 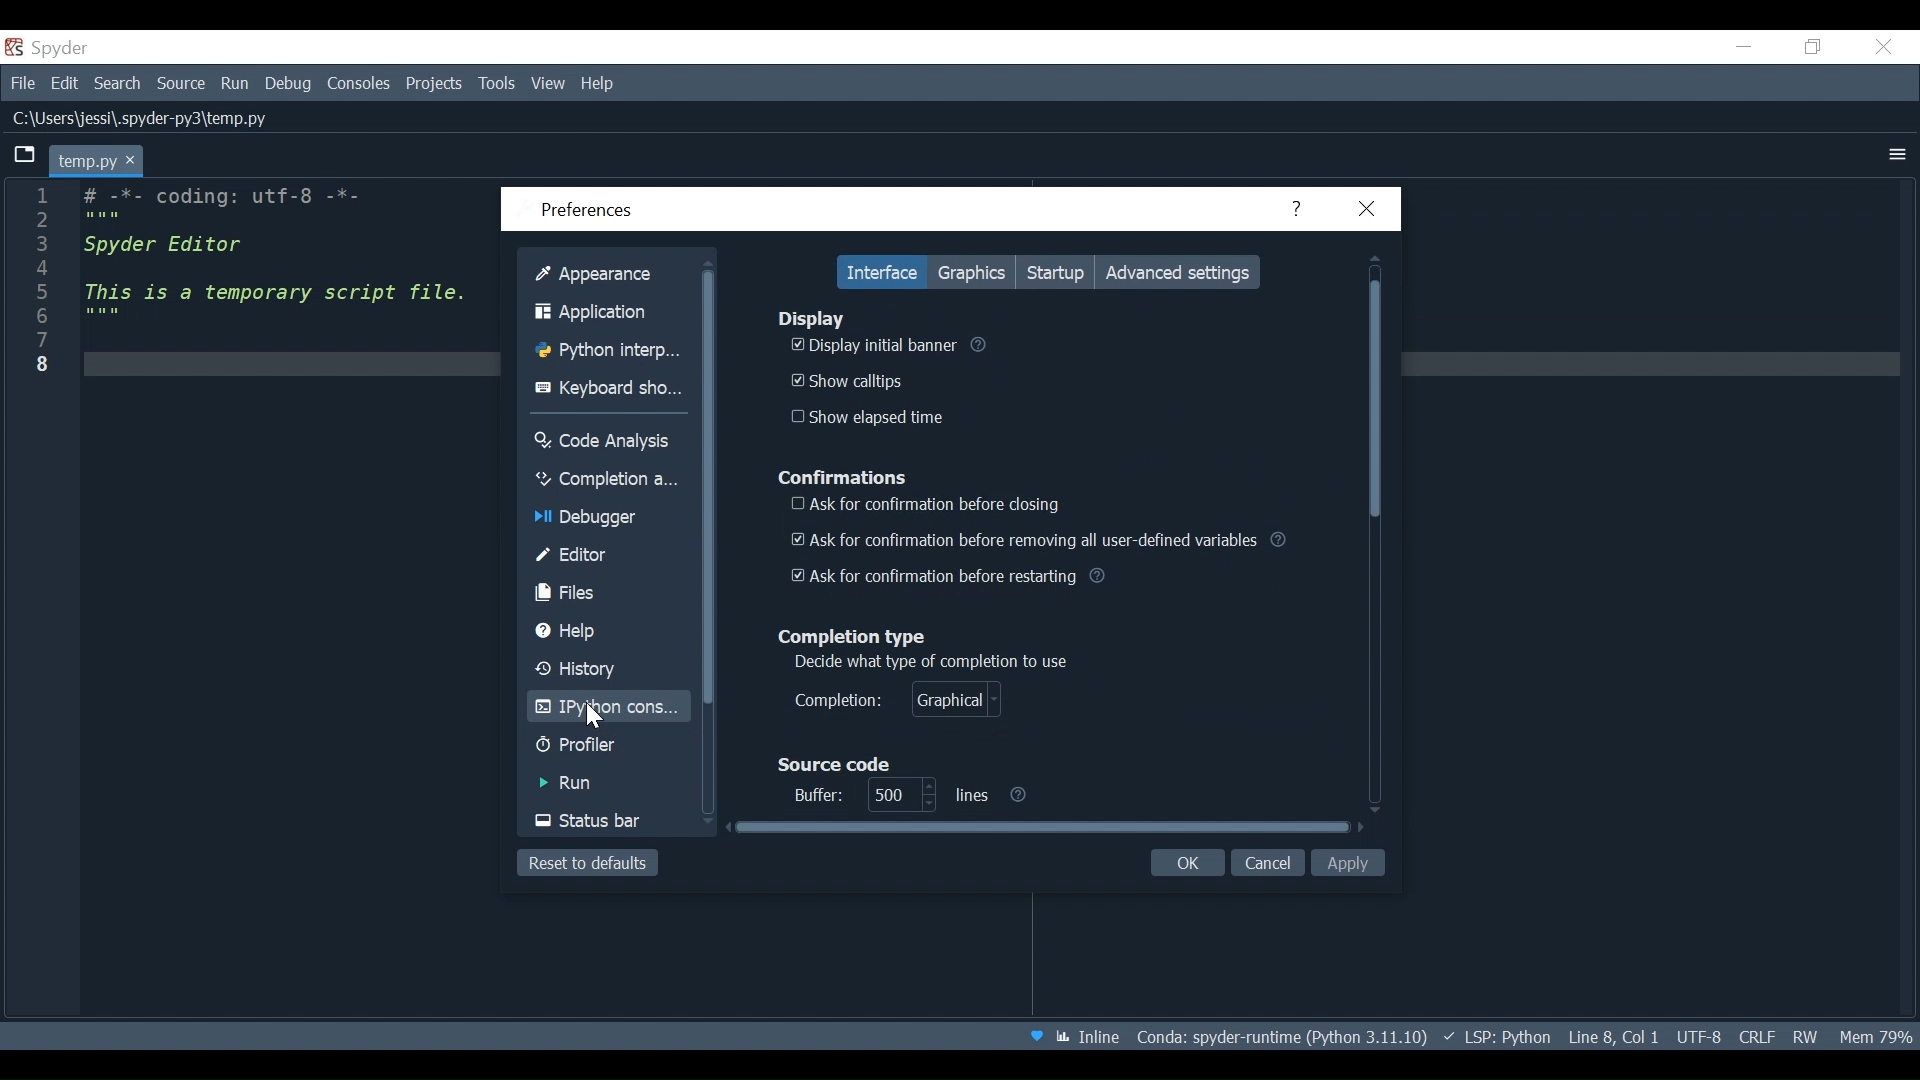 I want to click on advanced settings, so click(x=1181, y=272).